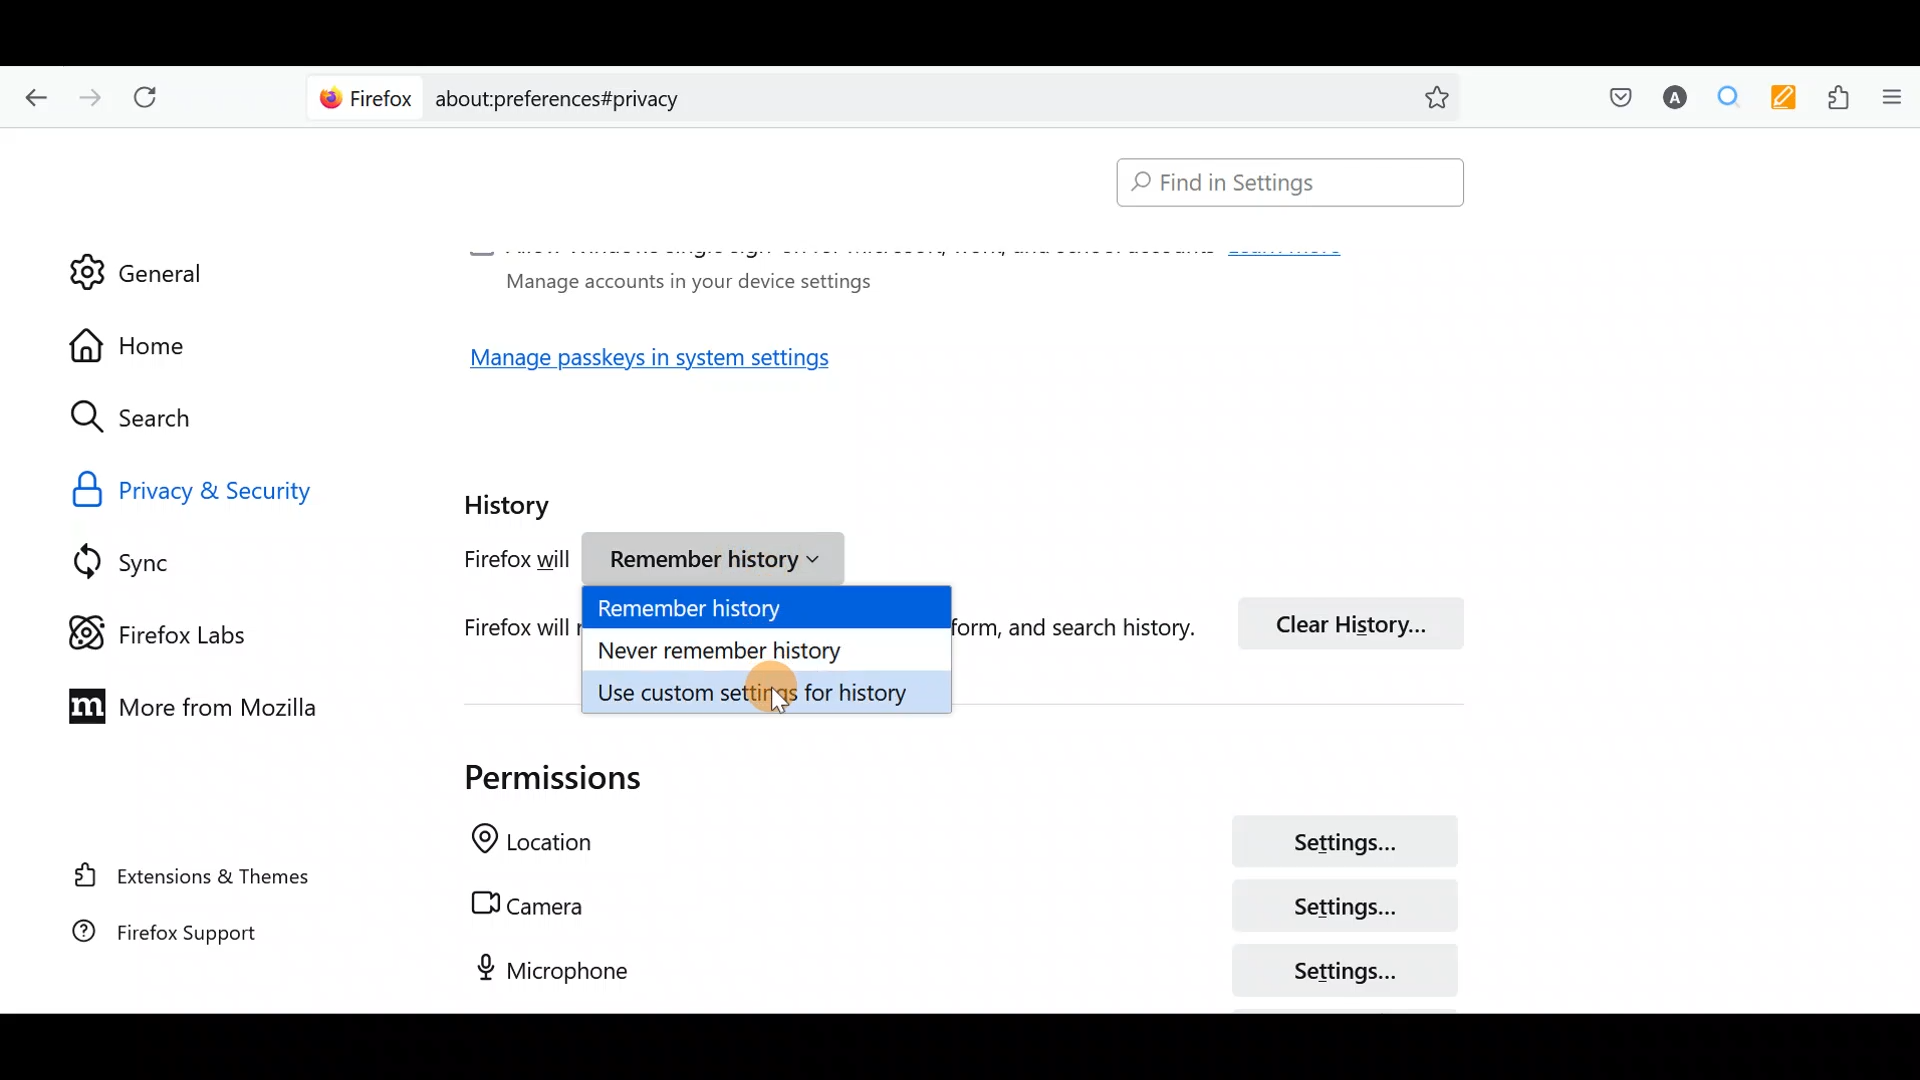 This screenshot has height=1080, width=1920. What do you see at coordinates (673, 364) in the screenshot?
I see `Manage passkeys in system settings` at bounding box center [673, 364].